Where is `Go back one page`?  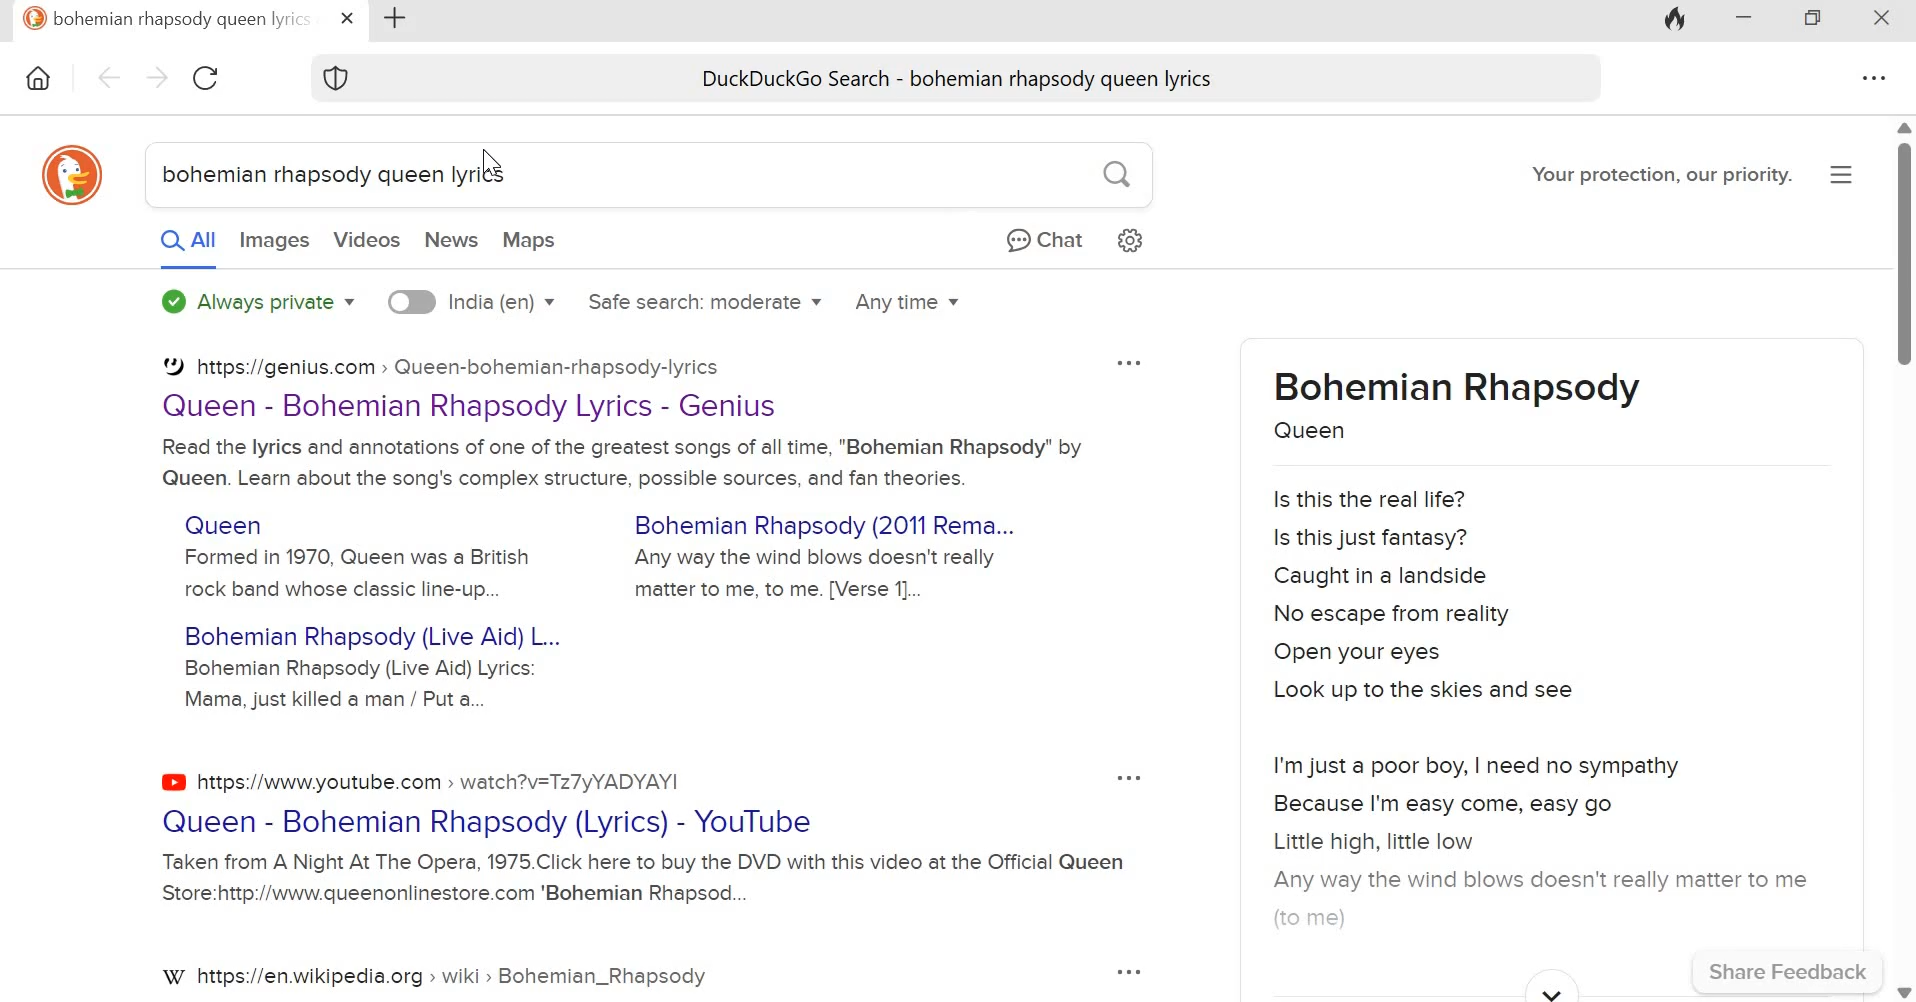
Go back one page is located at coordinates (107, 77).